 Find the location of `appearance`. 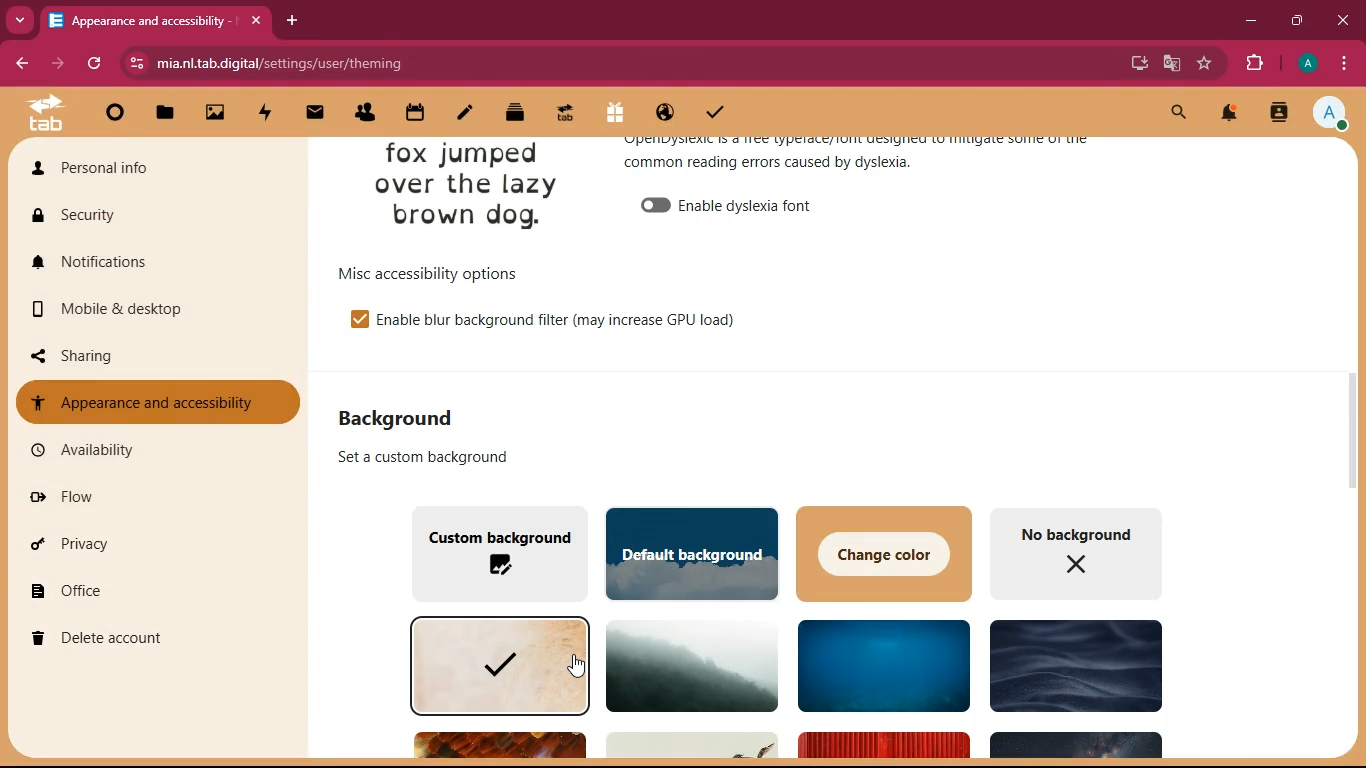

appearance is located at coordinates (156, 401).